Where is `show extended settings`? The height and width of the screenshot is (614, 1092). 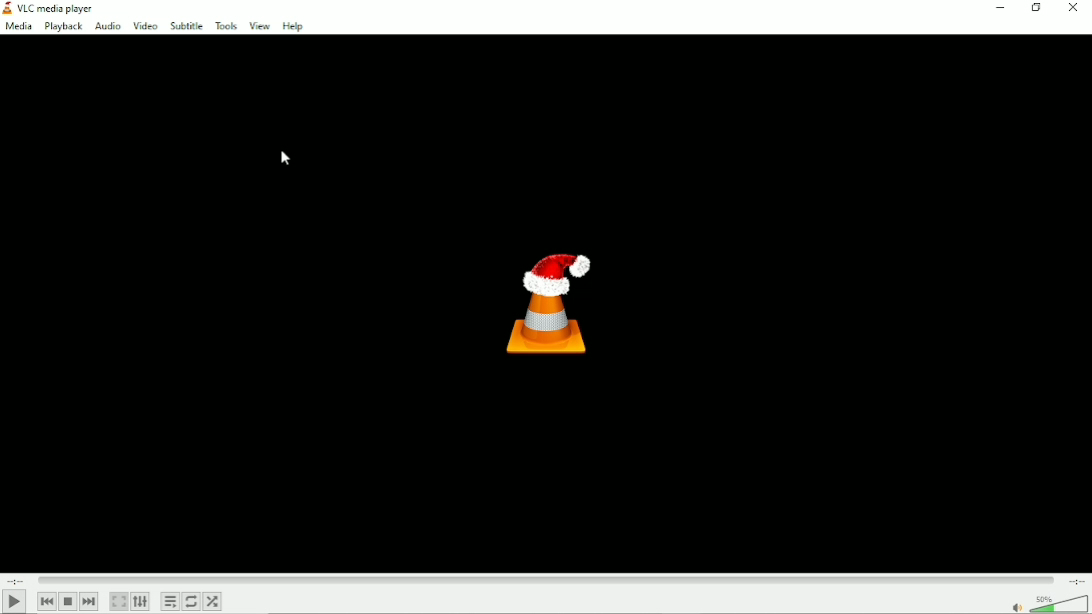 show extended settings is located at coordinates (142, 602).